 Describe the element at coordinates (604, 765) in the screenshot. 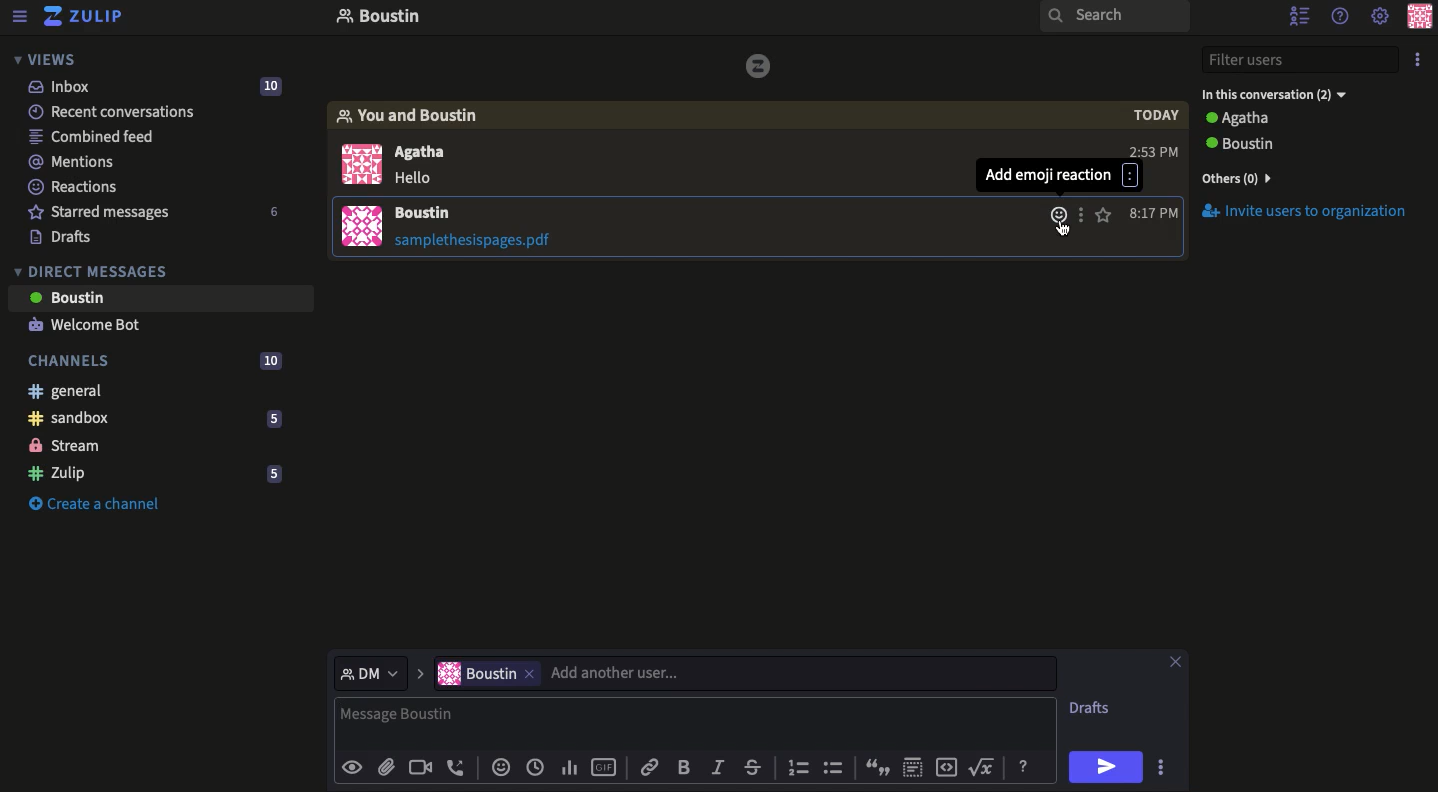

I see `GIF` at that location.